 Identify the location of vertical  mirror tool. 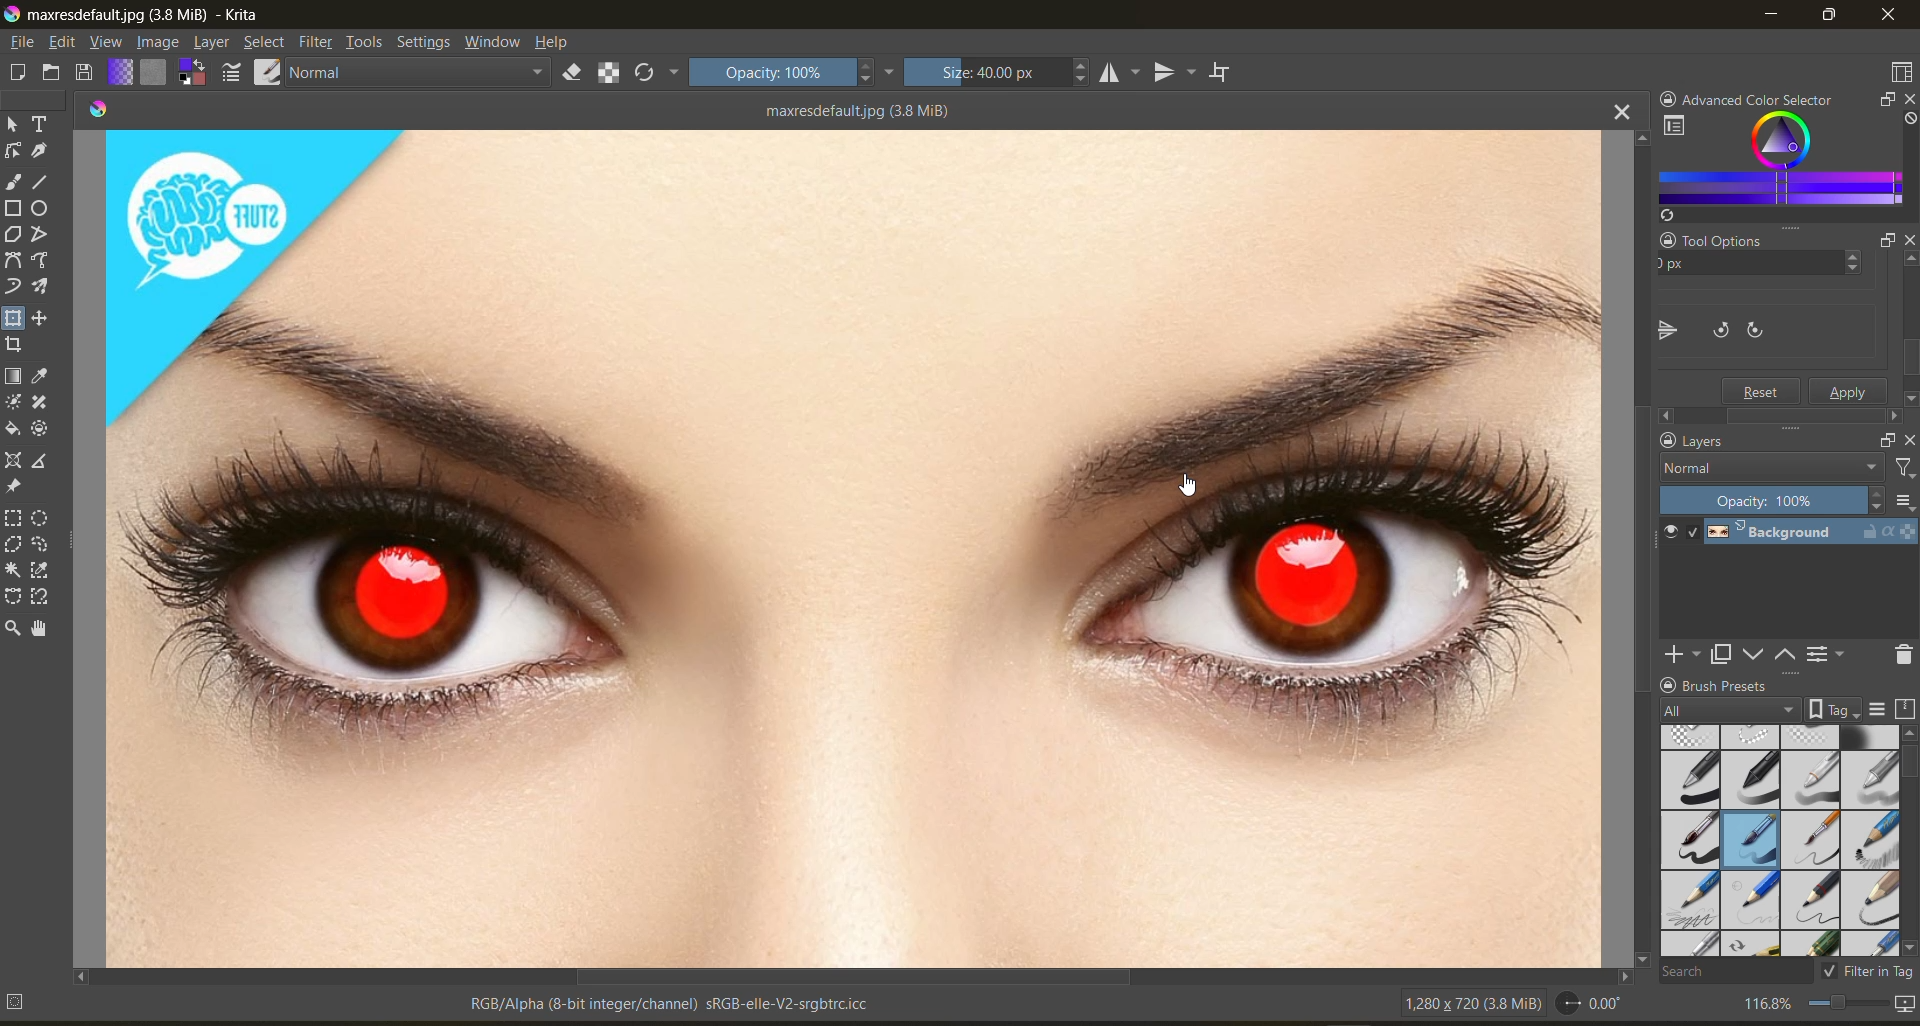
(1177, 70).